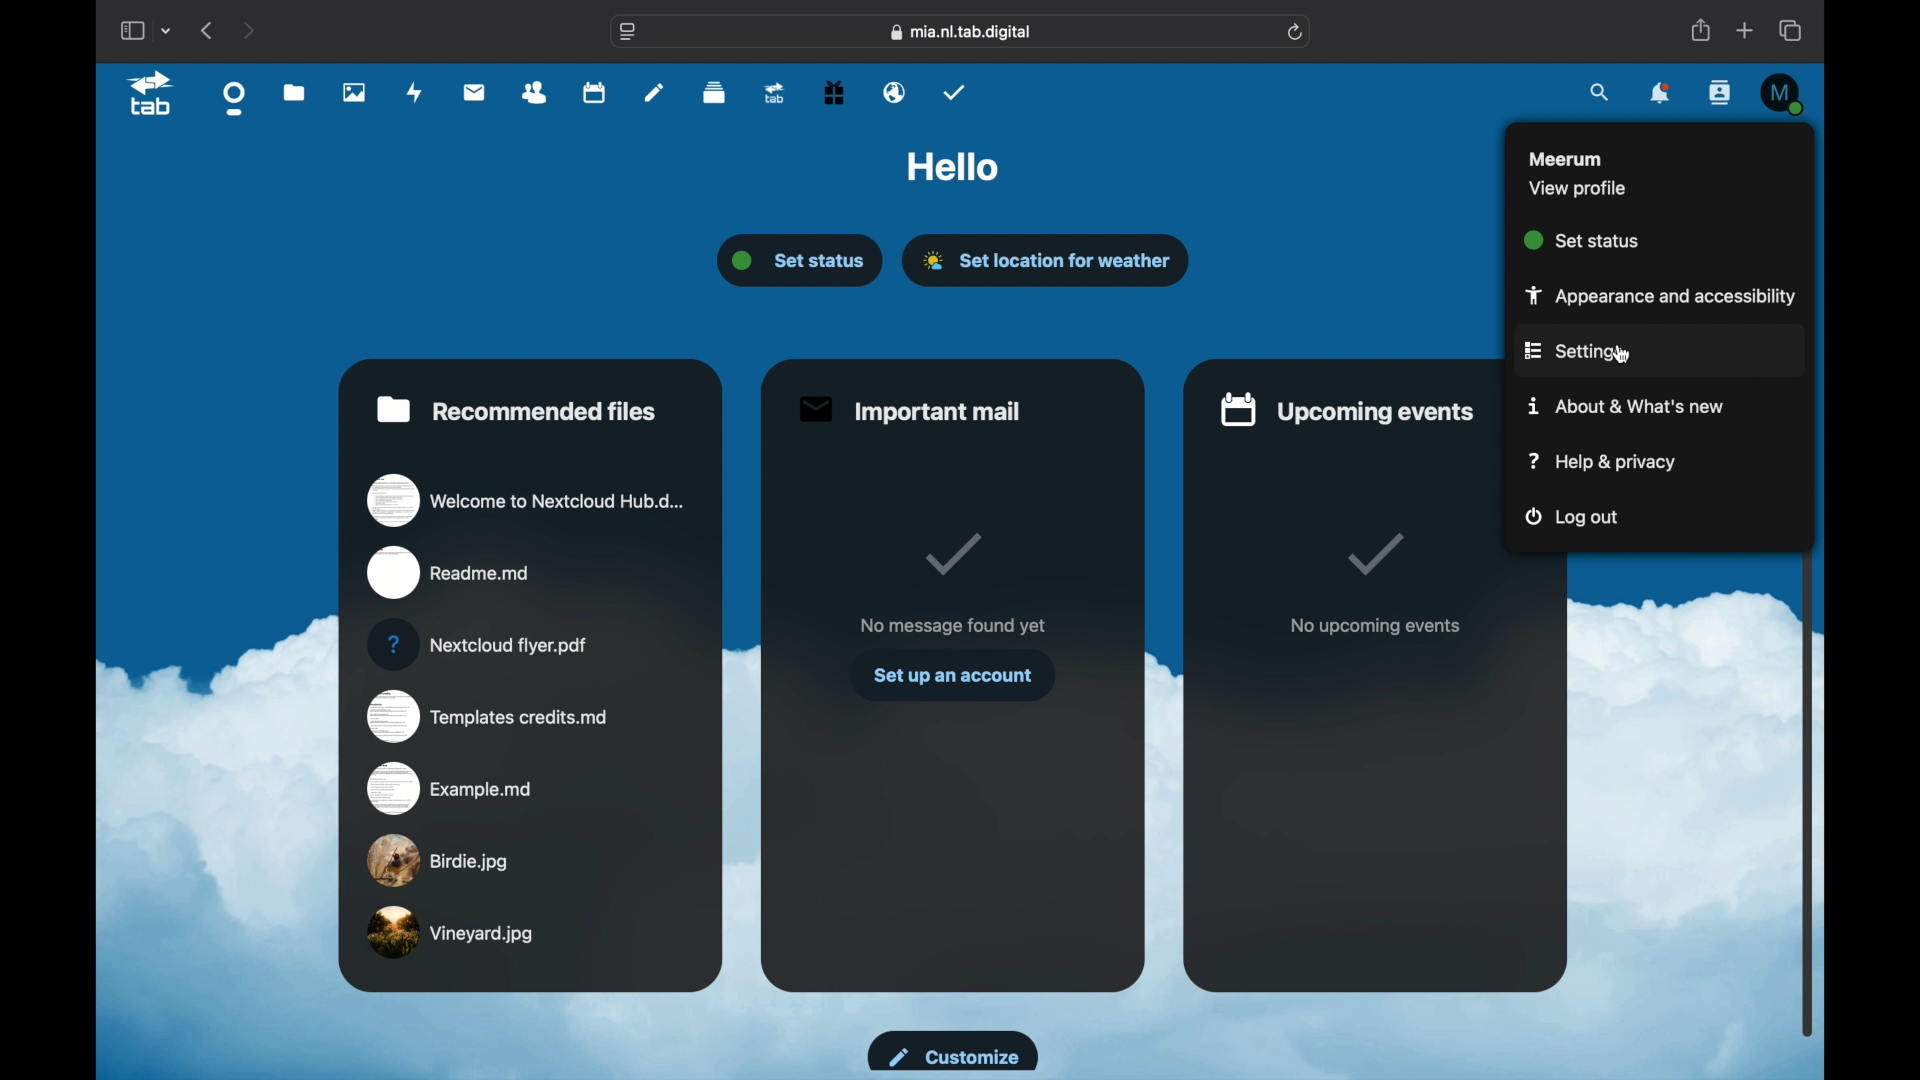 The image size is (1920, 1080). Describe the element at coordinates (1048, 260) in the screenshot. I see `set location for weather` at that location.